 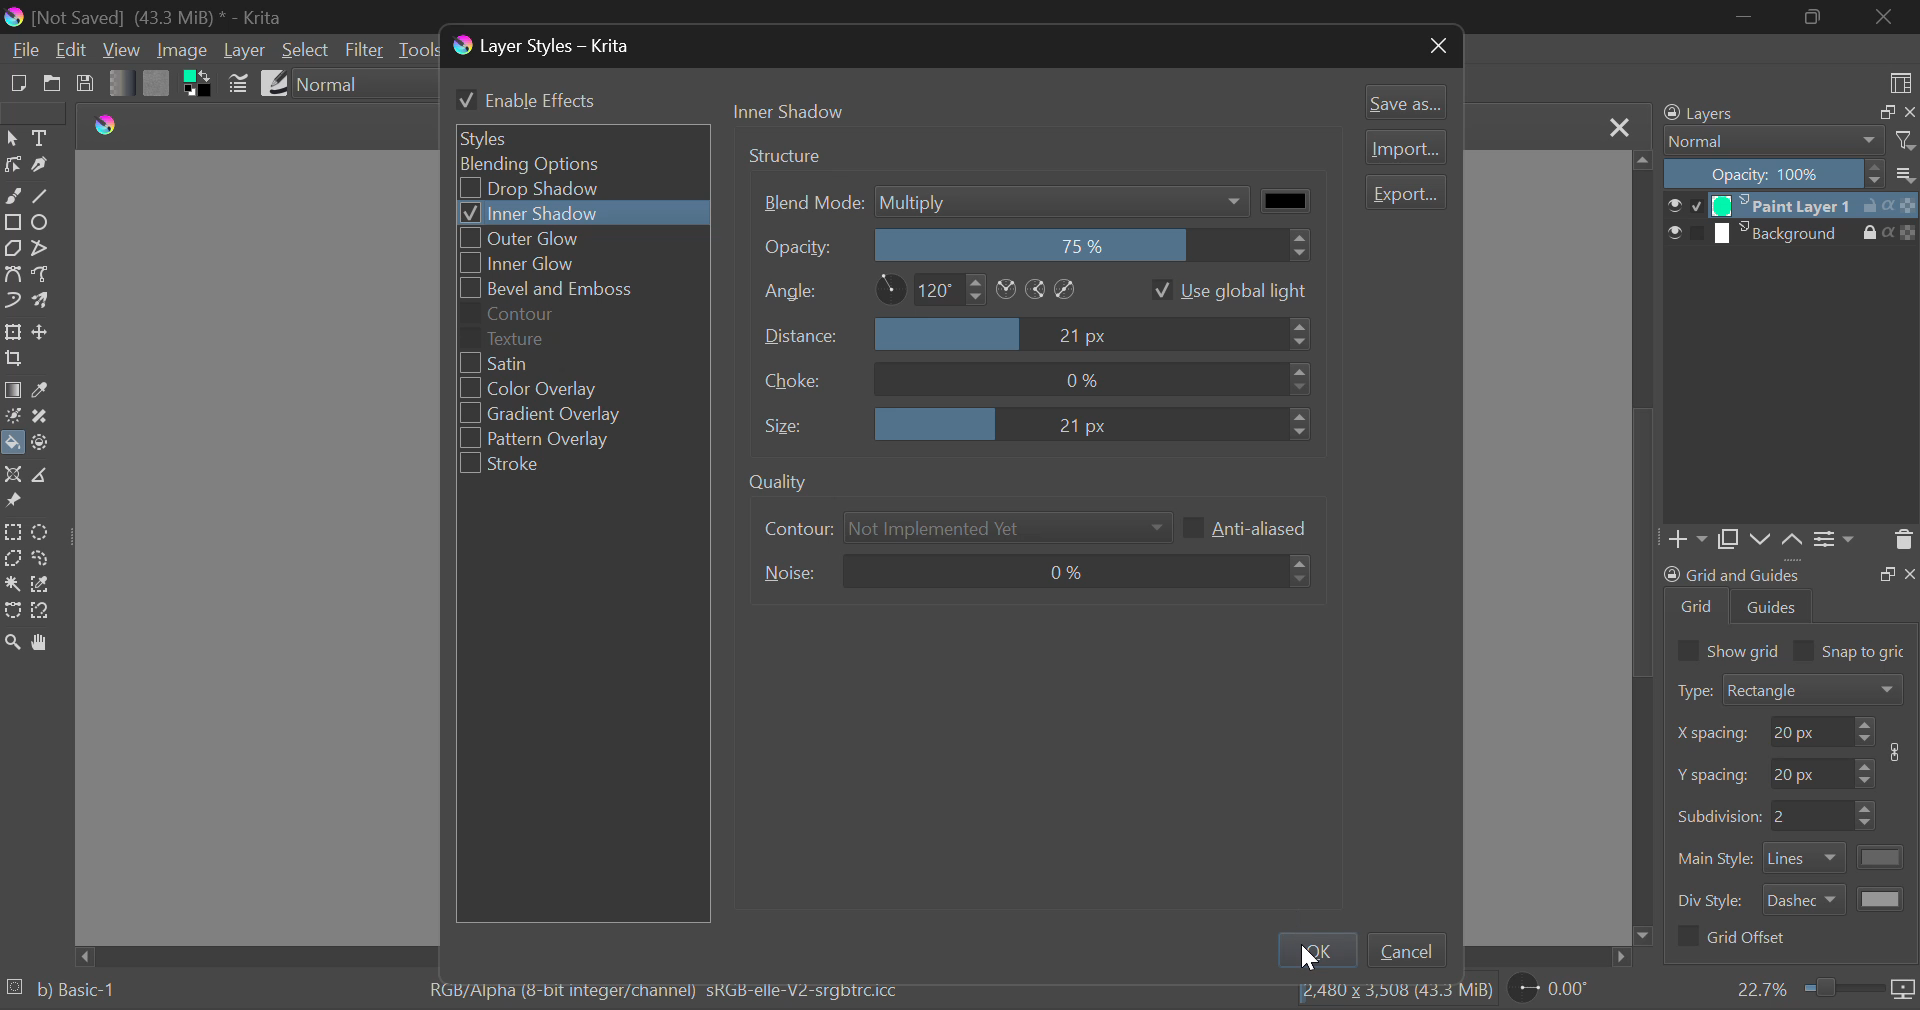 I want to click on Eyedropper, so click(x=44, y=389).